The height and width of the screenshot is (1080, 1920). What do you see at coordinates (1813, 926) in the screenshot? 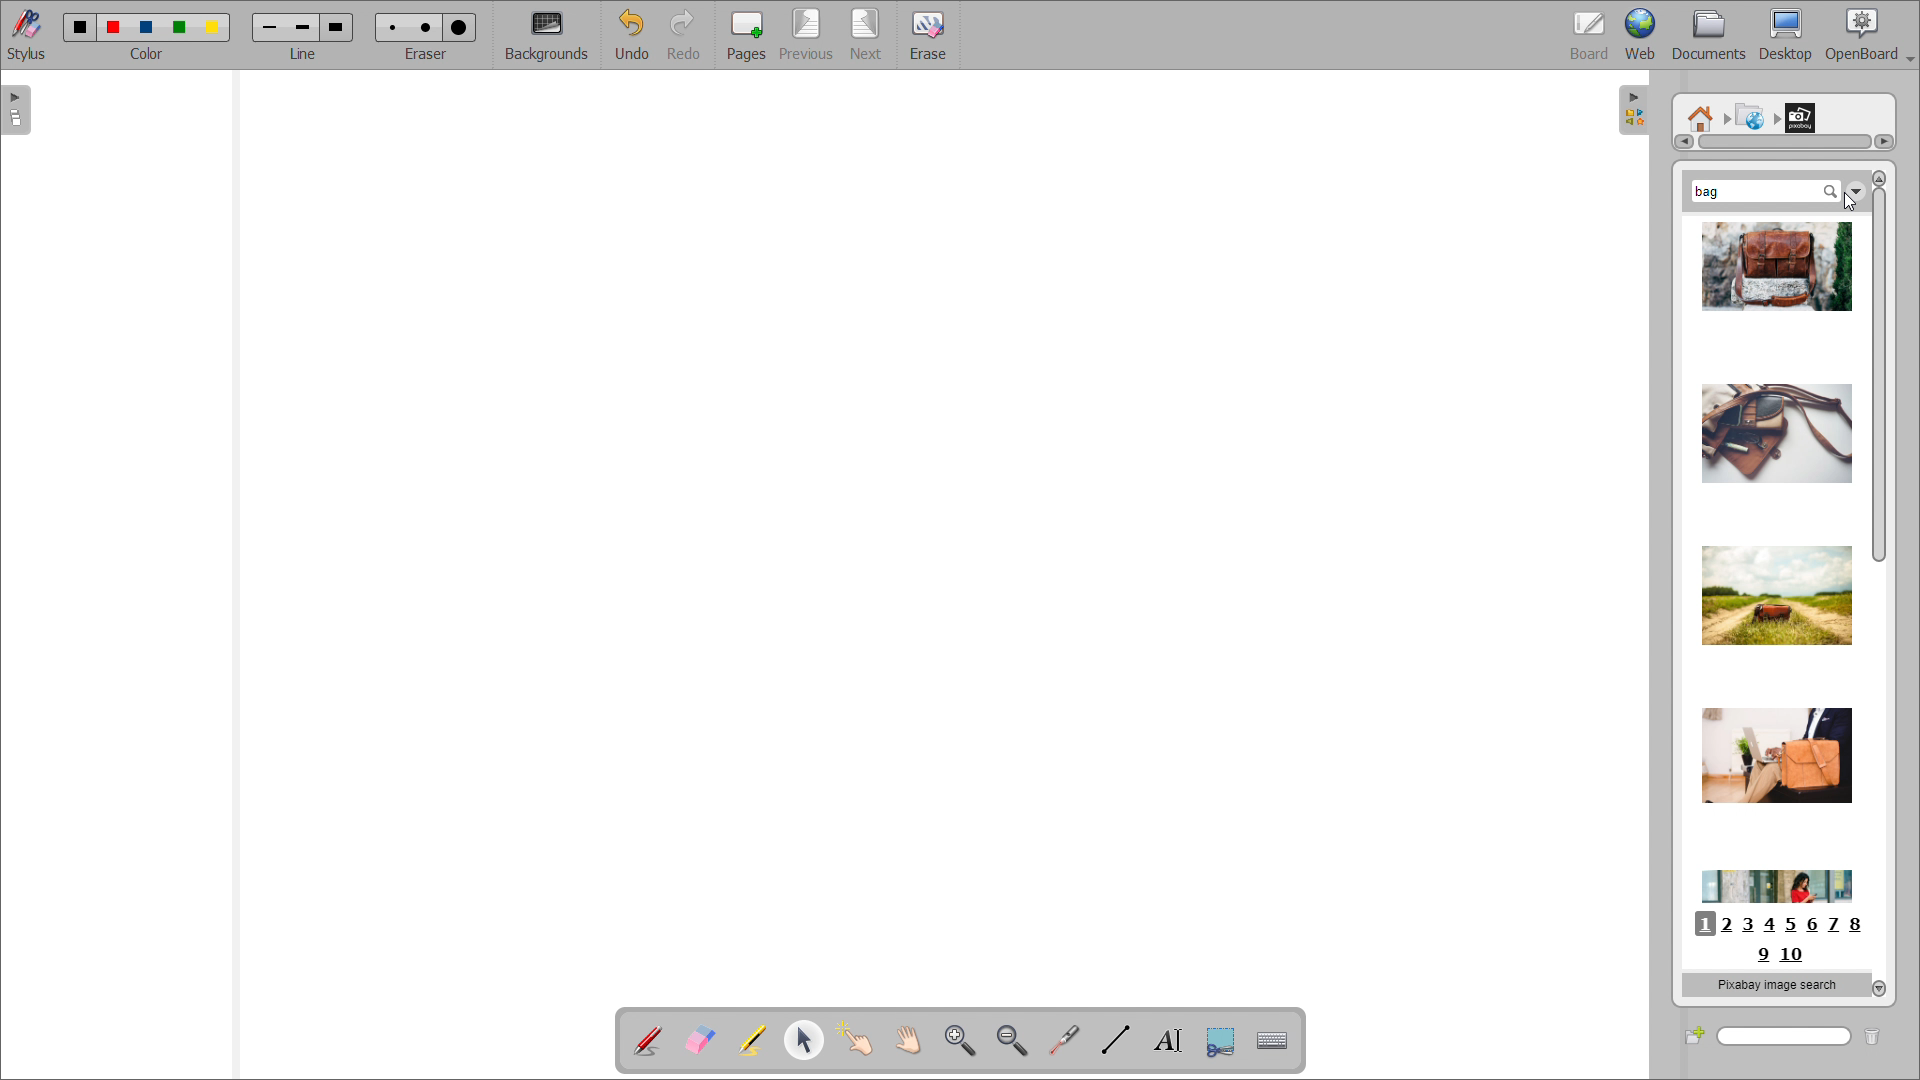
I see `6` at bounding box center [1813, 926].